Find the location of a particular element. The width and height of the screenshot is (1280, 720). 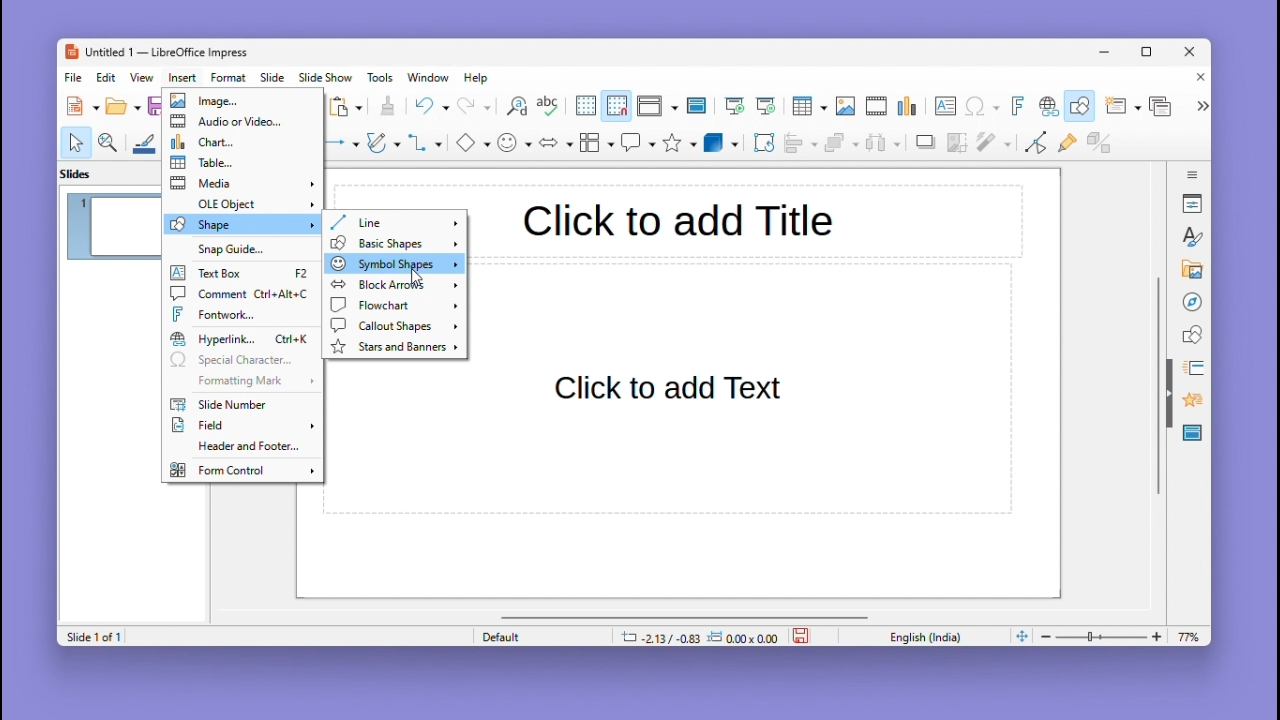

Slides is located at coordinates (86, 173).